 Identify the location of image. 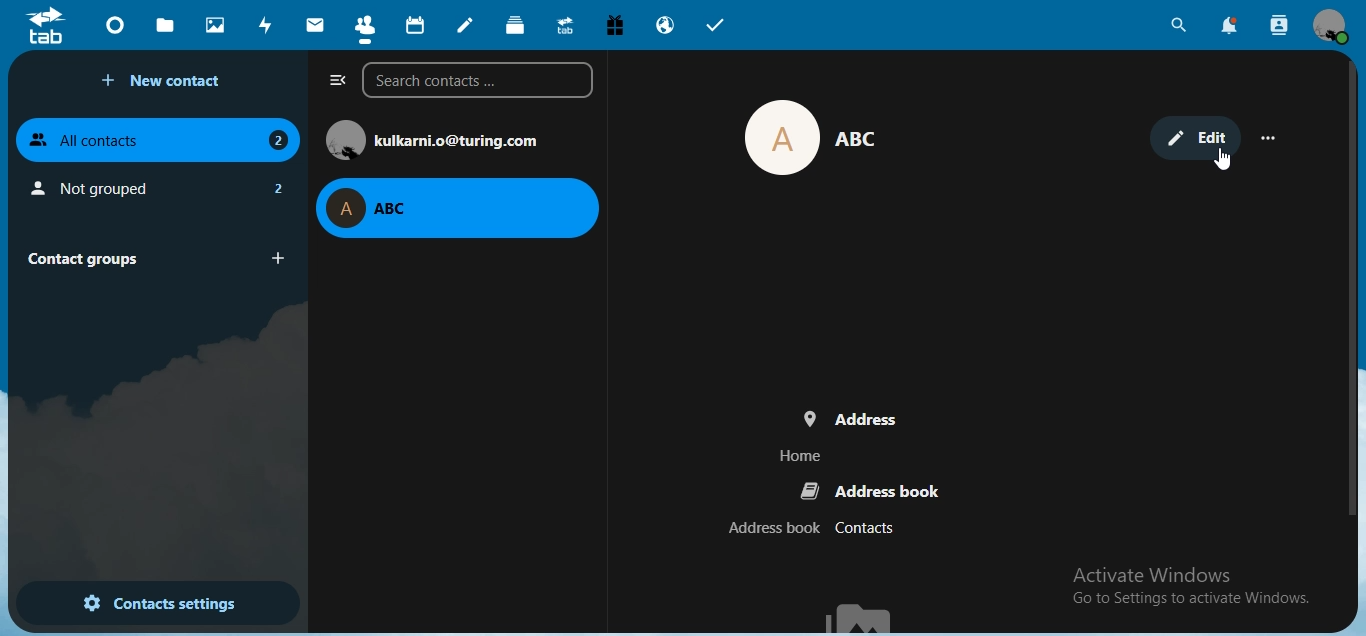
(802, 138).